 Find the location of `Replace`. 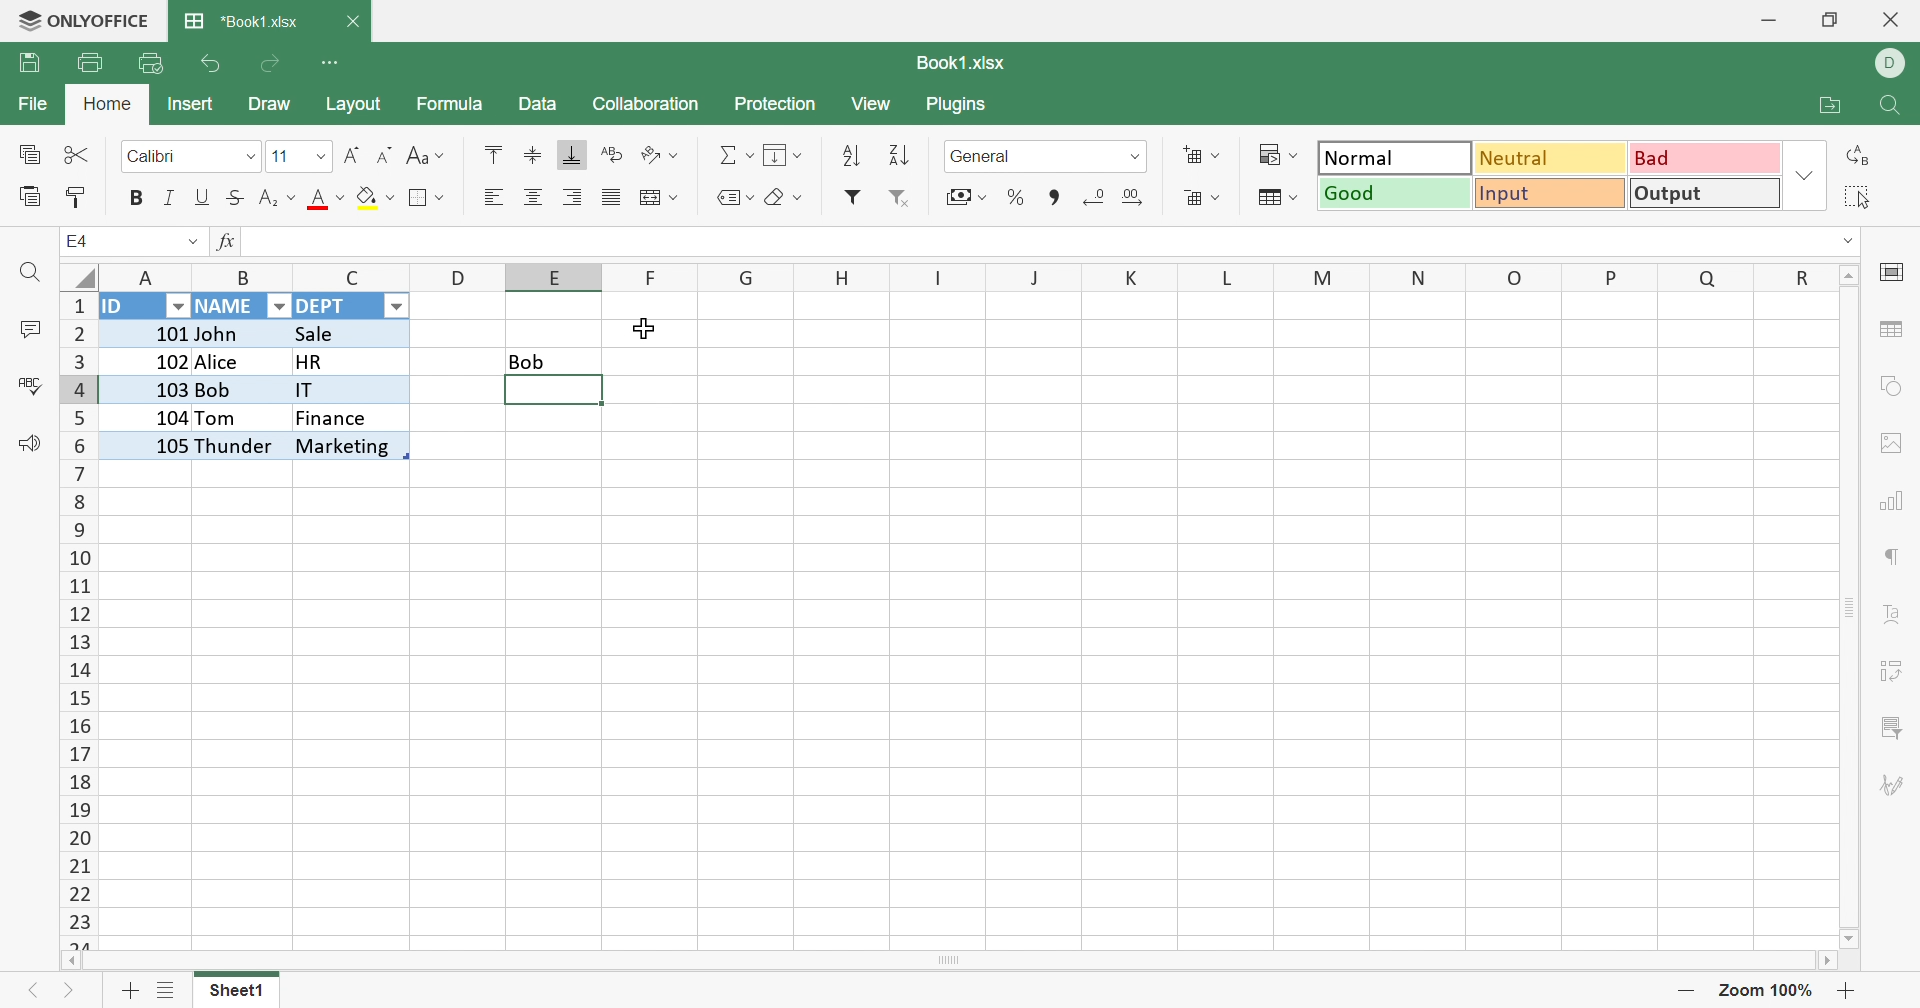

Replace is located at coordinates (1857, 157).